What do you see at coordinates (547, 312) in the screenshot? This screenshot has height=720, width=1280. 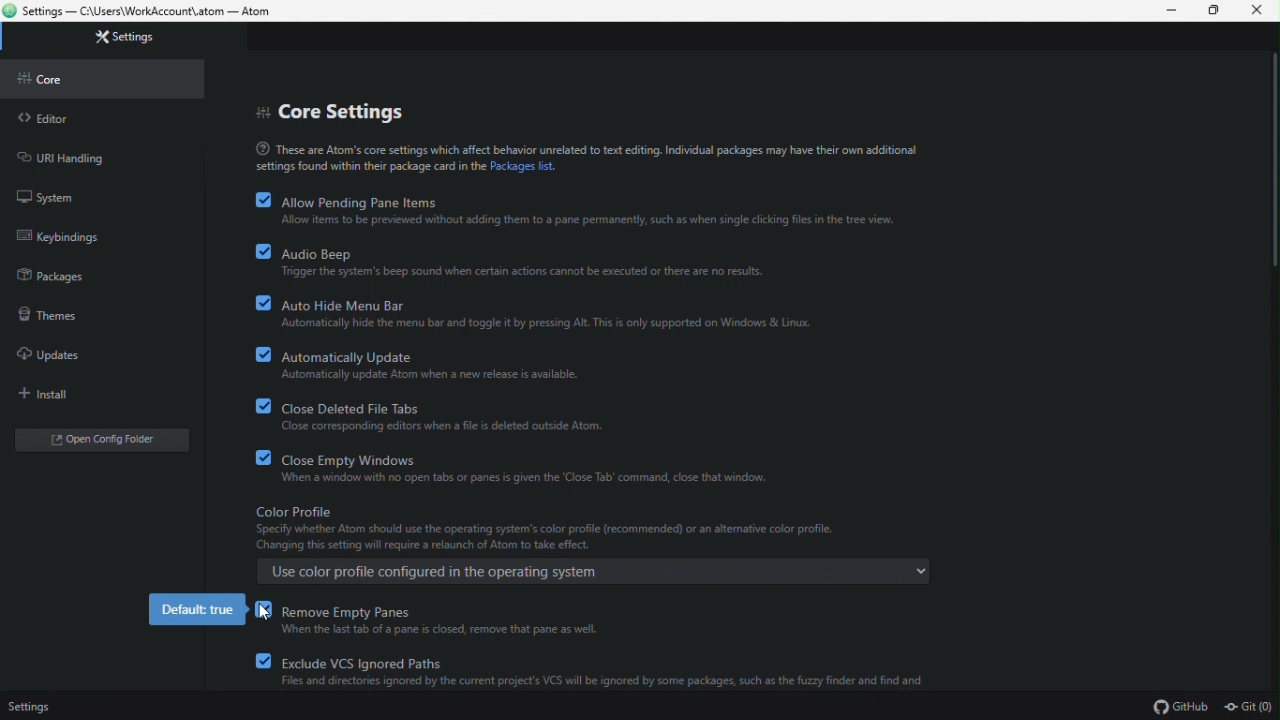 I see `auto hide menu bar` at bounding box center [547, 312].